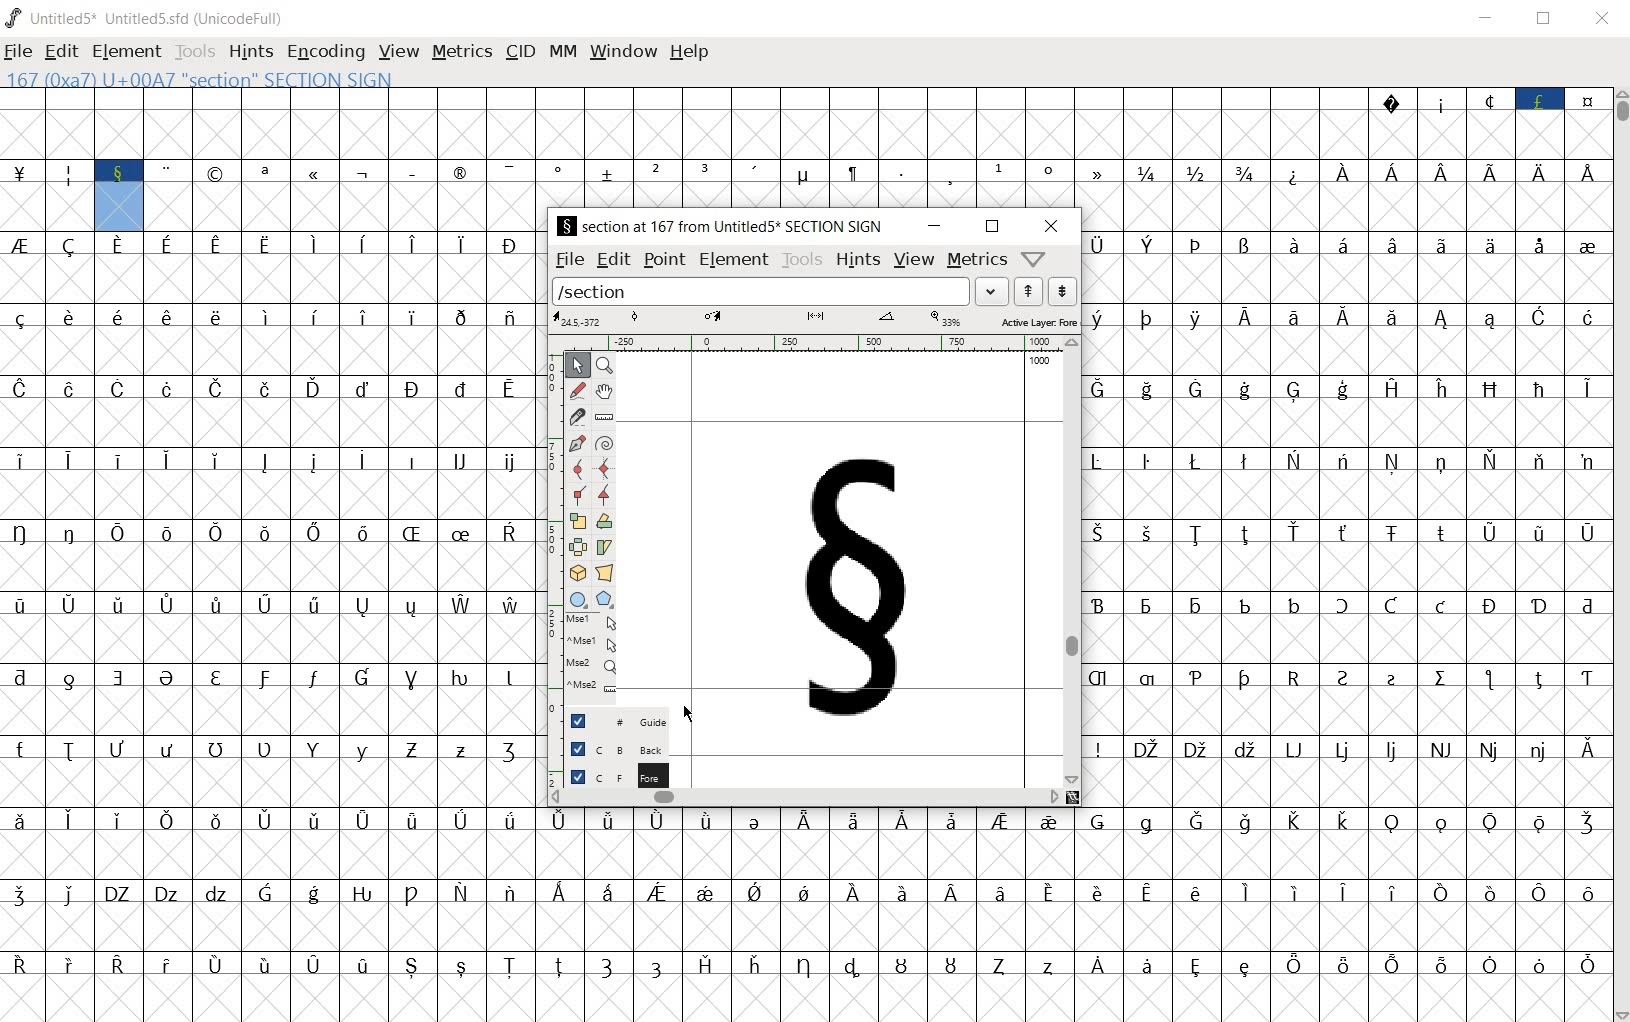 The image size is (1630, 1022). I want to click on mm, so click(560, 52).